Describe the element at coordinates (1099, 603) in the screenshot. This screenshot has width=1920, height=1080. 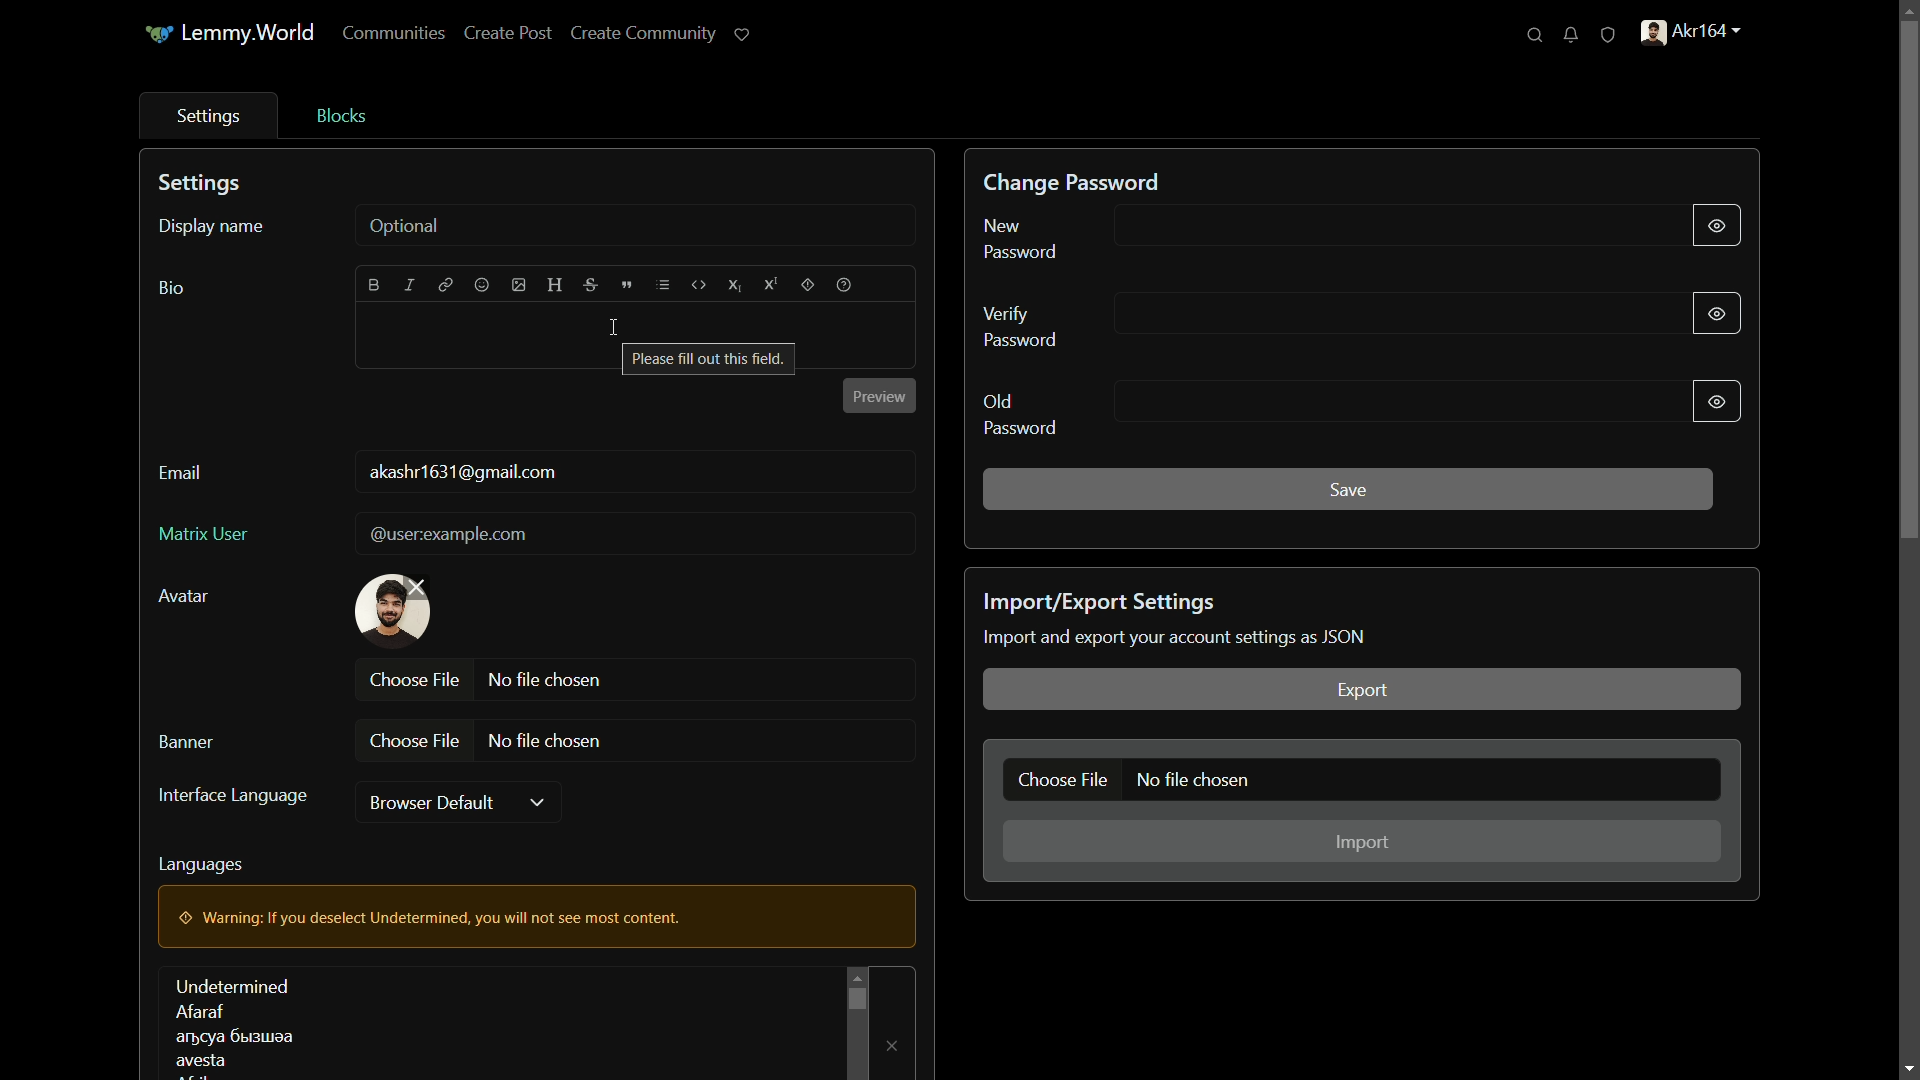
I see `import/export settings` at that location.